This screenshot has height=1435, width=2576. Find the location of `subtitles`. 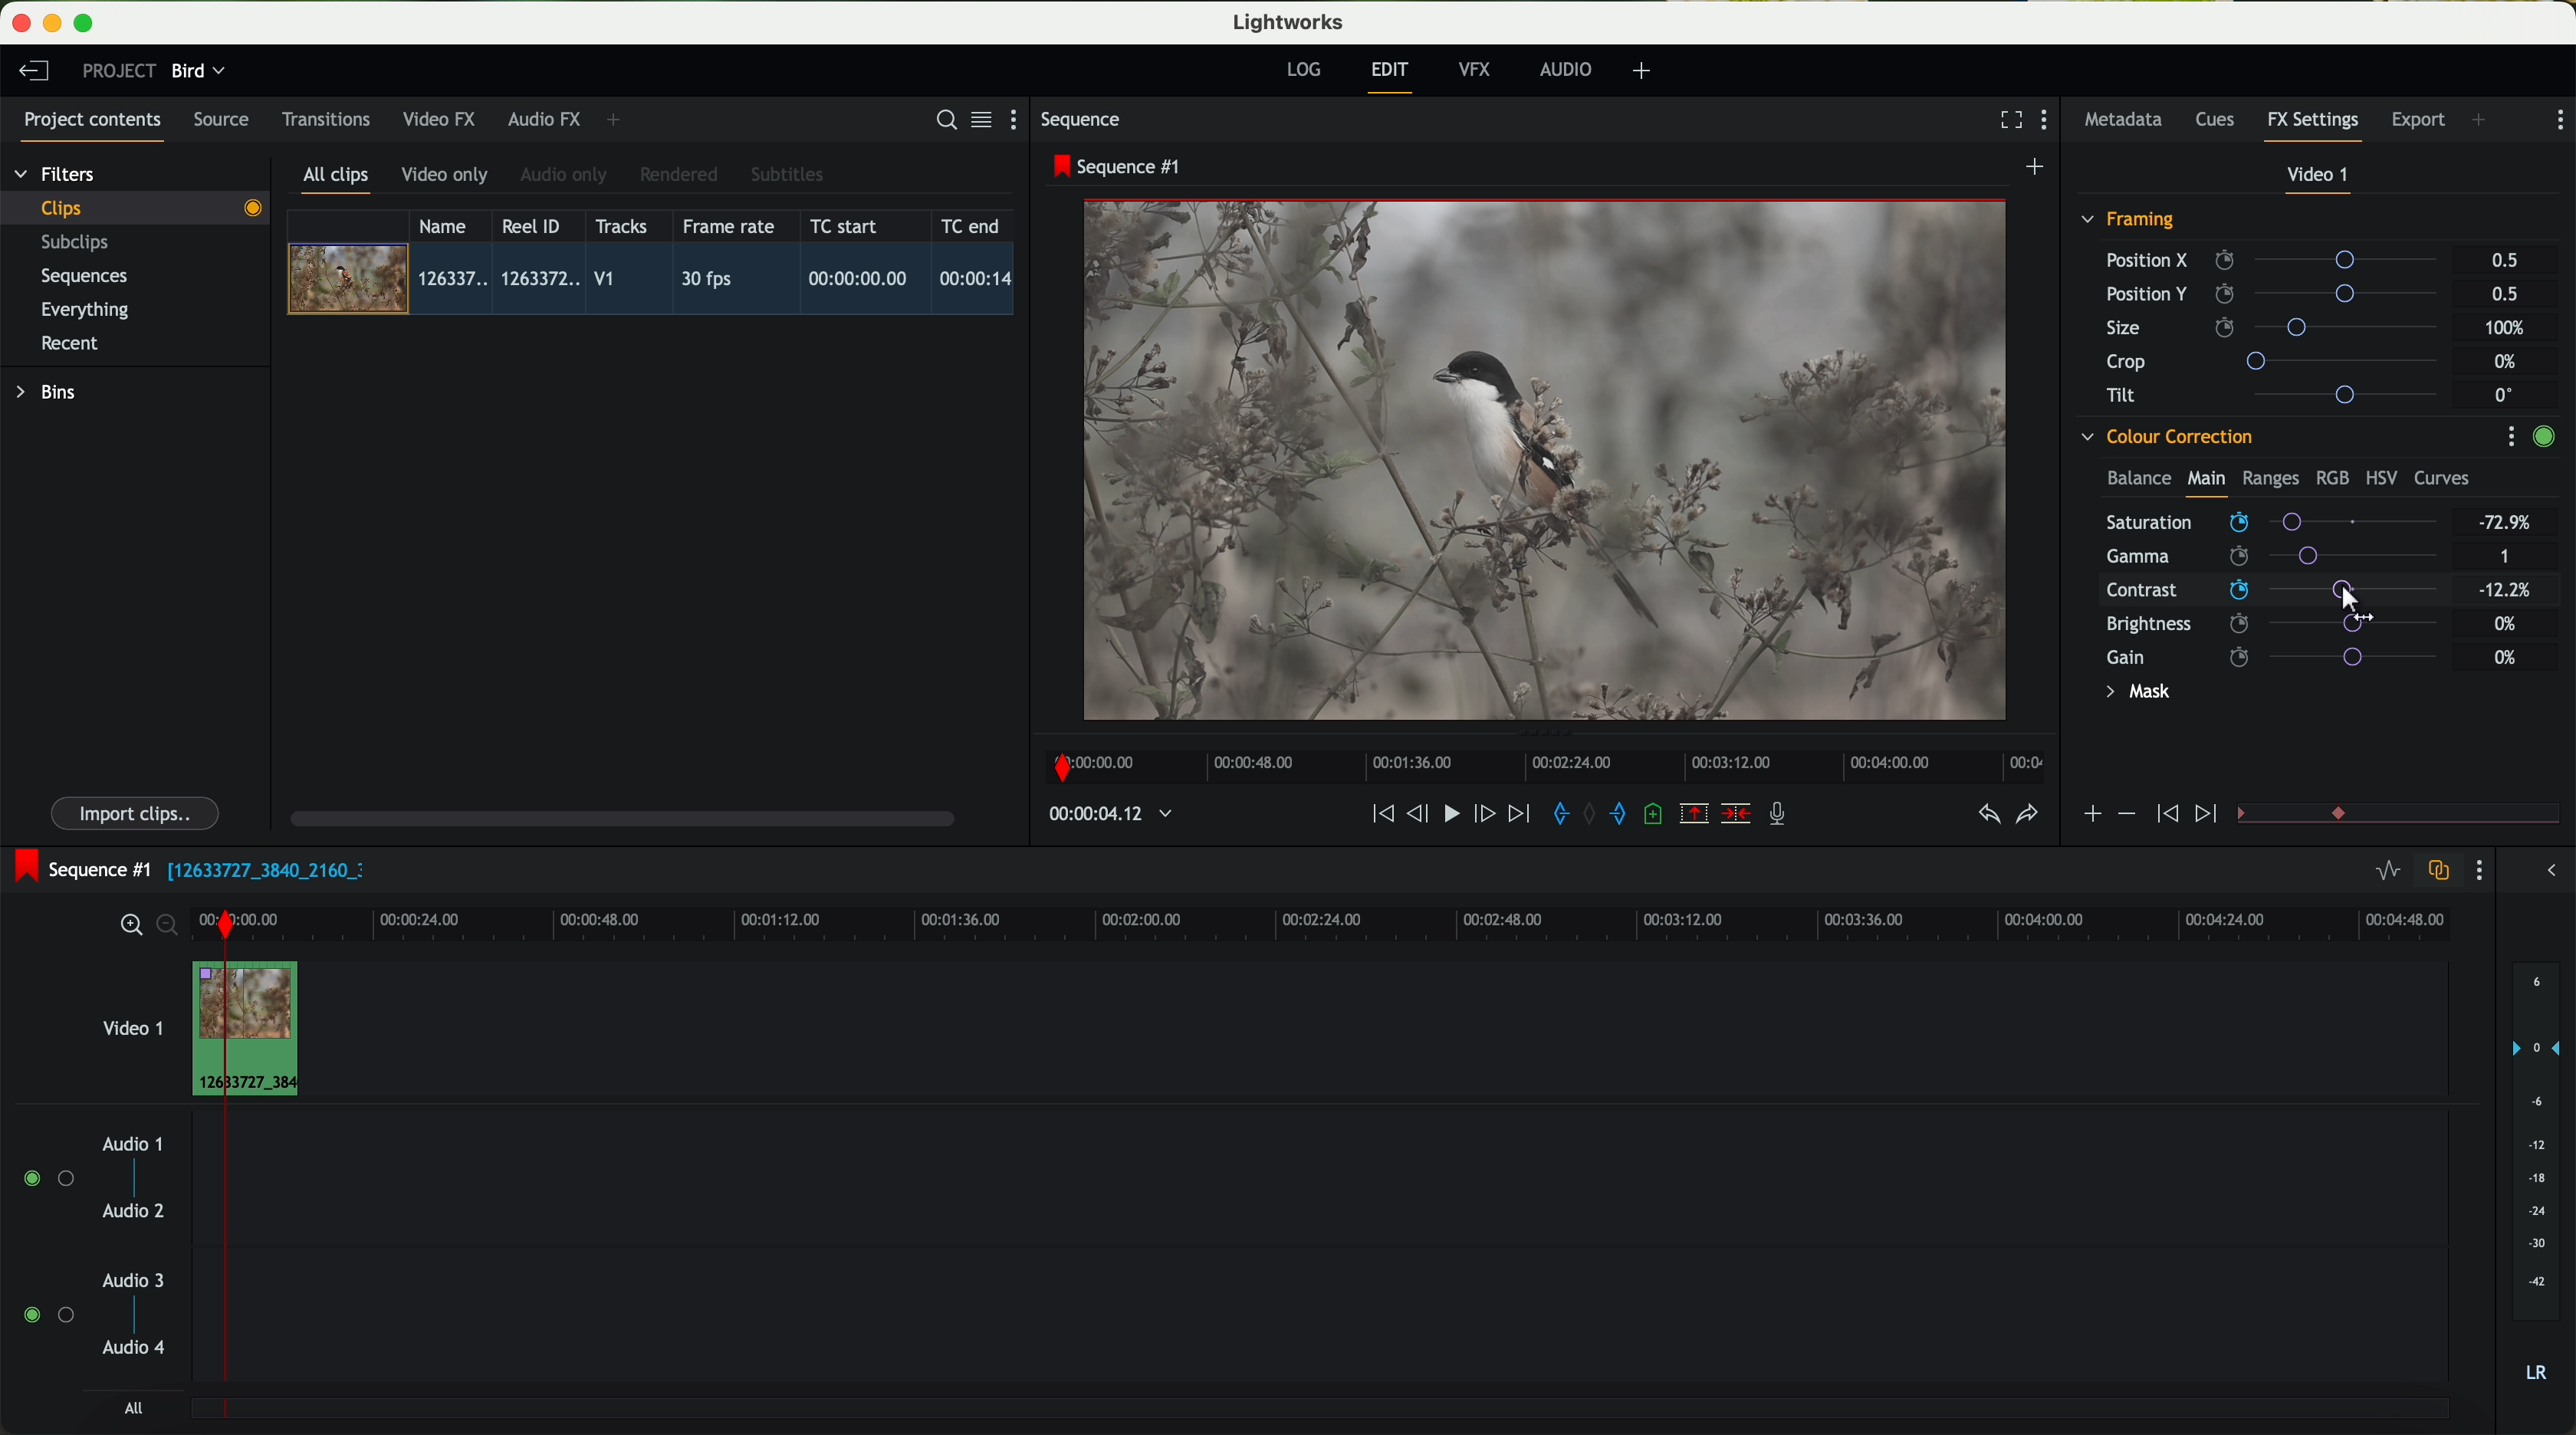

subtitles is located at coordinates (784, 175).